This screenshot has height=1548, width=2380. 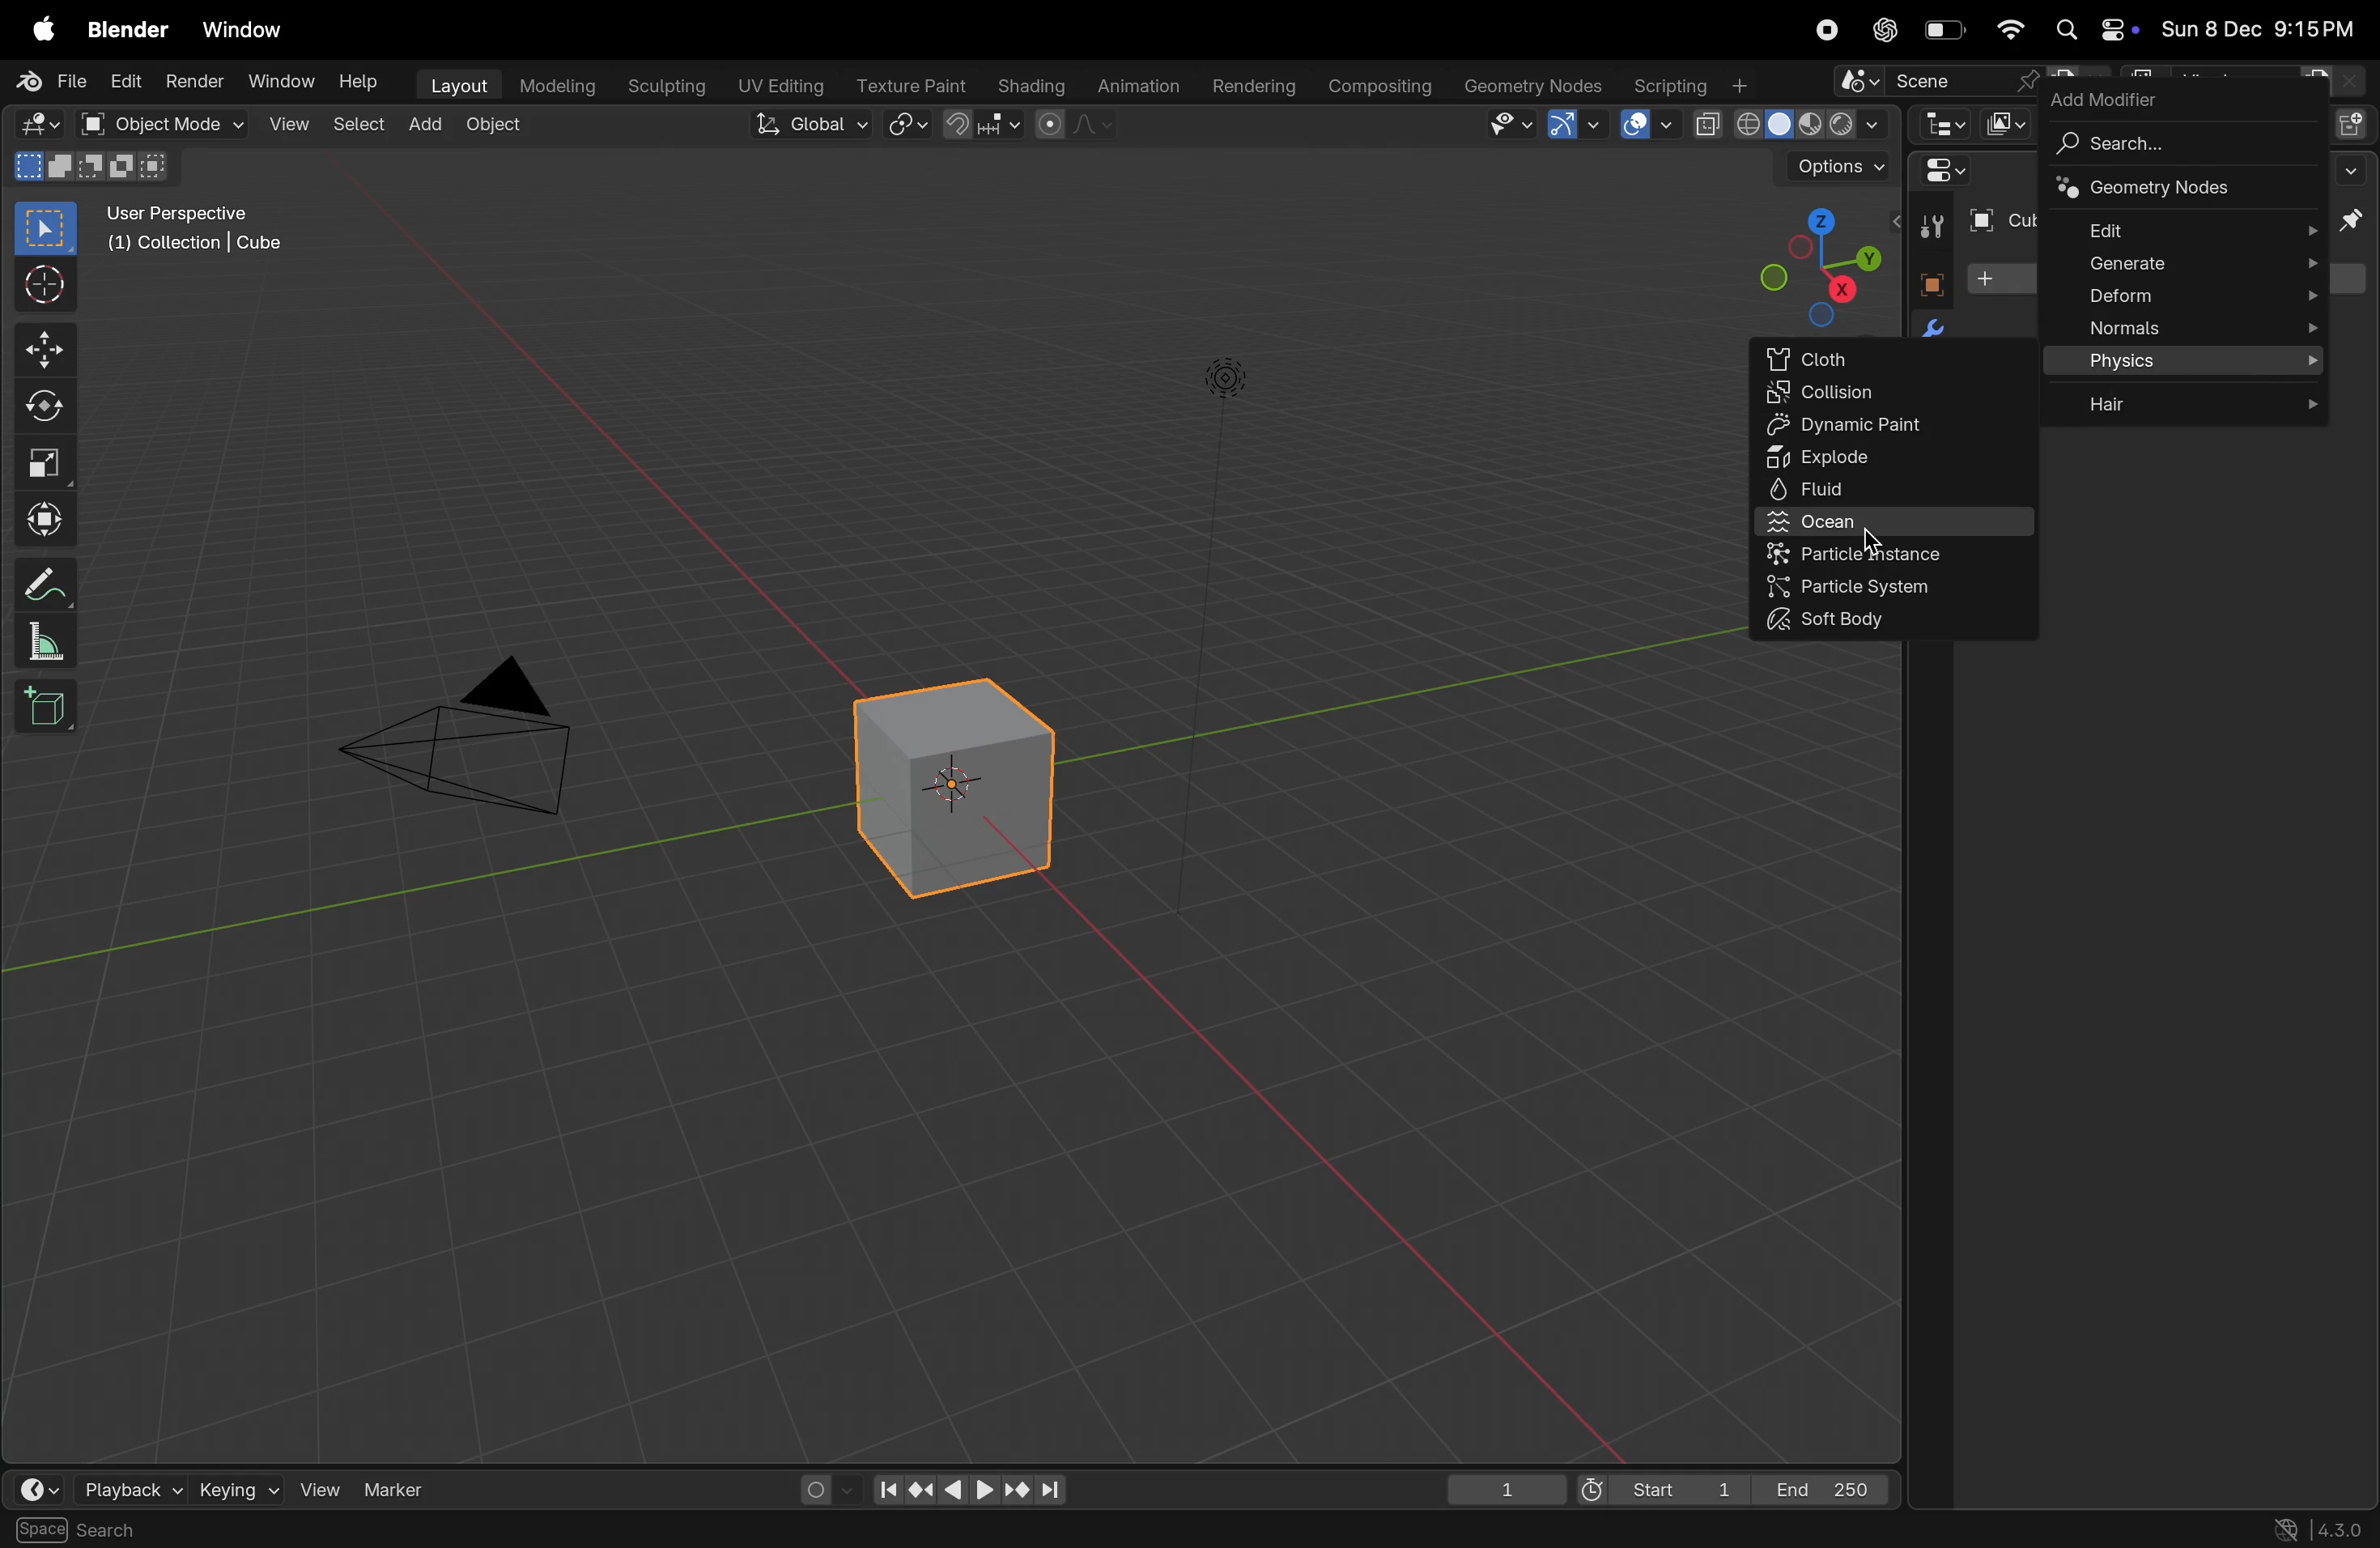 I want to click on ocean, so click(x=1900, y=523).